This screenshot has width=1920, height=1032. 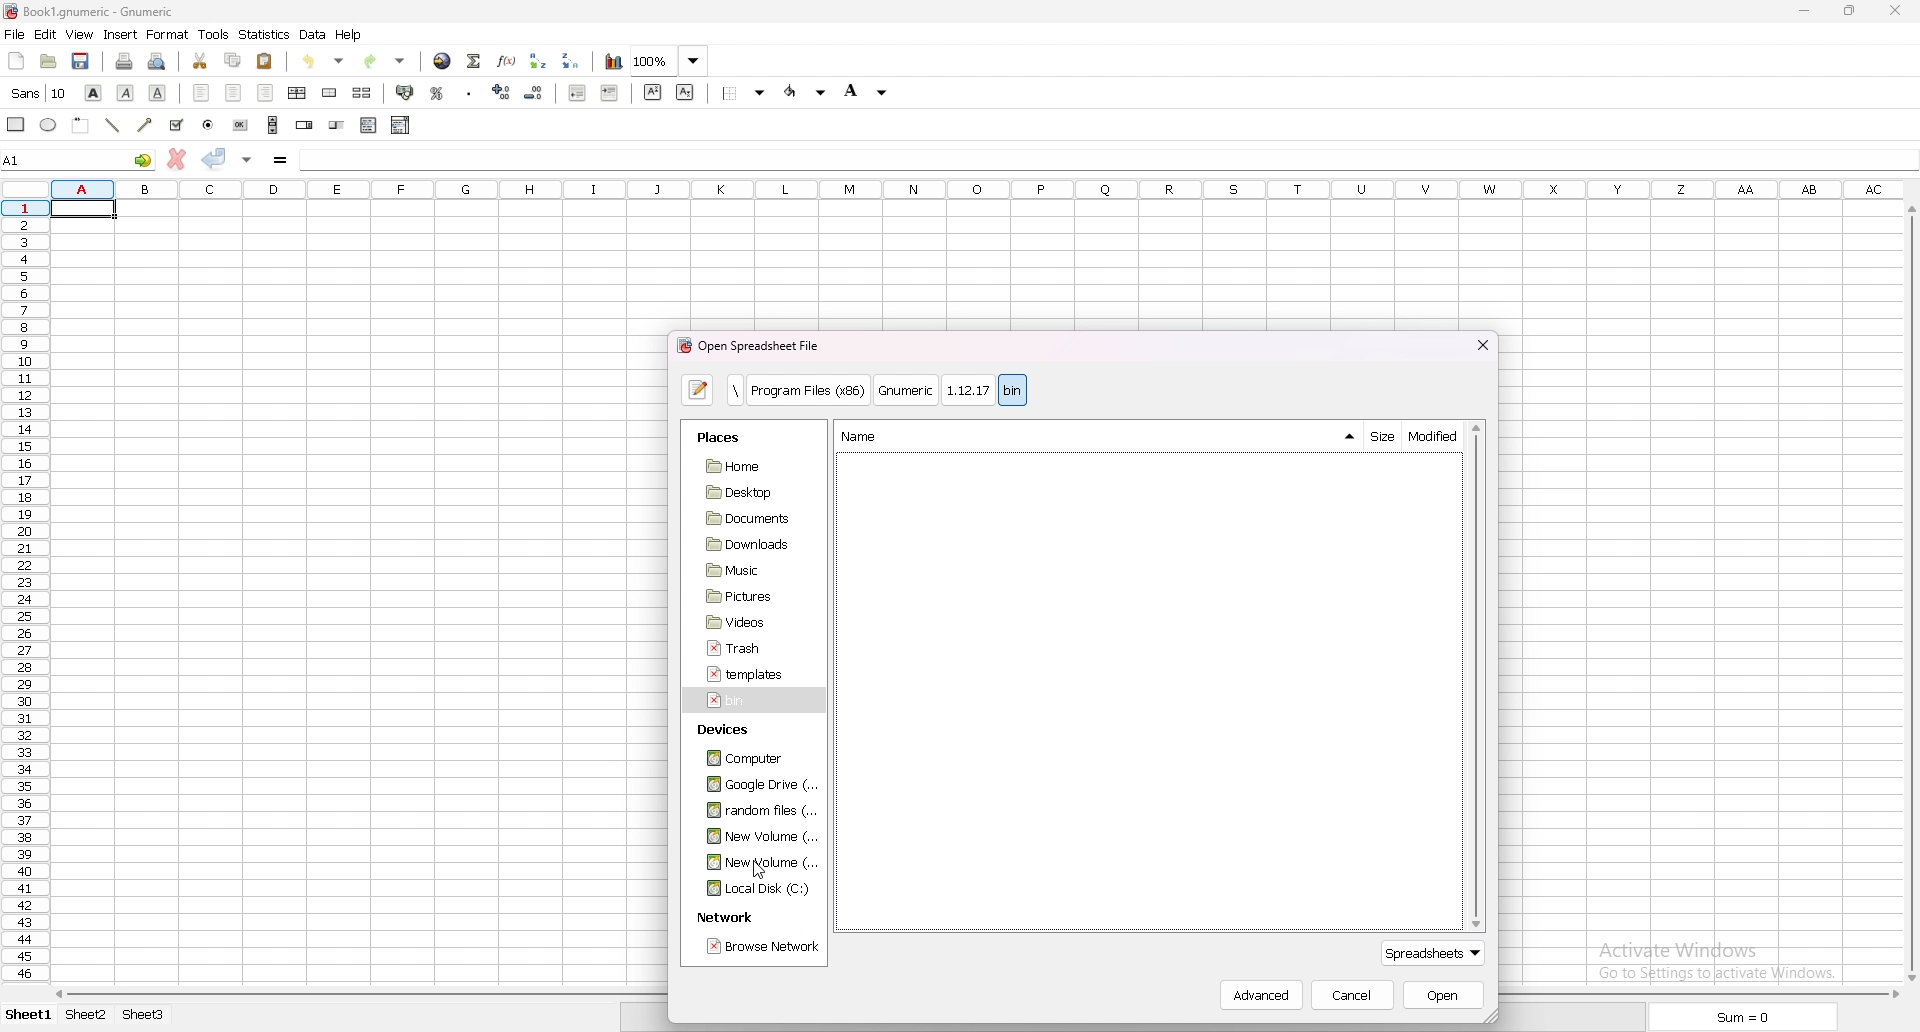 I want to click on sort ascending, so click(x=539, y=61).